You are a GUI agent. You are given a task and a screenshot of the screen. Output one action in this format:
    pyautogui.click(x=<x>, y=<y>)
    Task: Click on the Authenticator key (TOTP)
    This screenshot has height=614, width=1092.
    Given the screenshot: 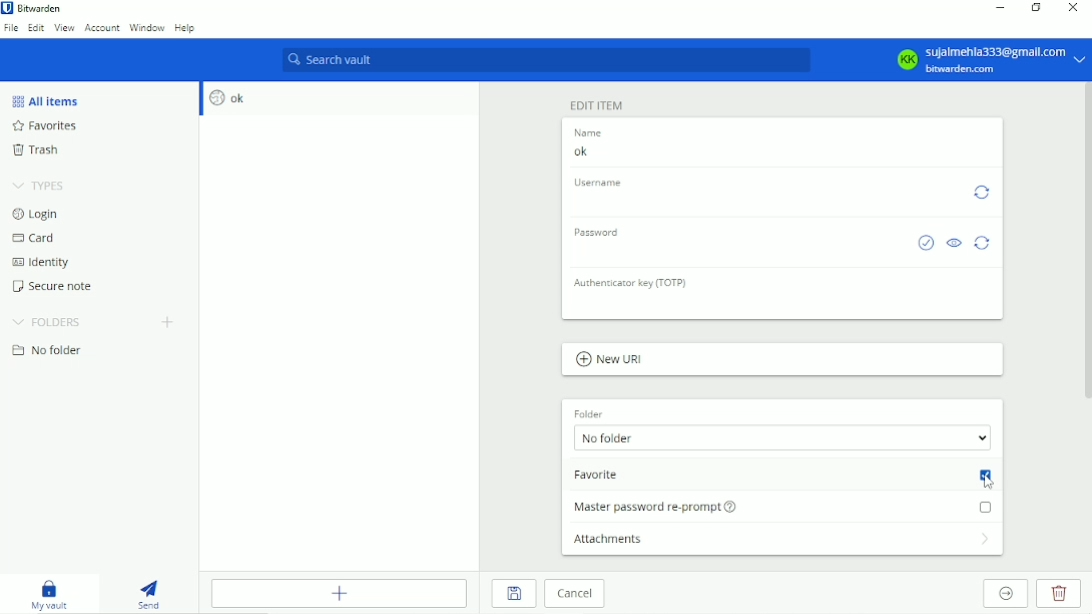 What is the action you would take?
    pyautogui.click(x=784, y=305)
    